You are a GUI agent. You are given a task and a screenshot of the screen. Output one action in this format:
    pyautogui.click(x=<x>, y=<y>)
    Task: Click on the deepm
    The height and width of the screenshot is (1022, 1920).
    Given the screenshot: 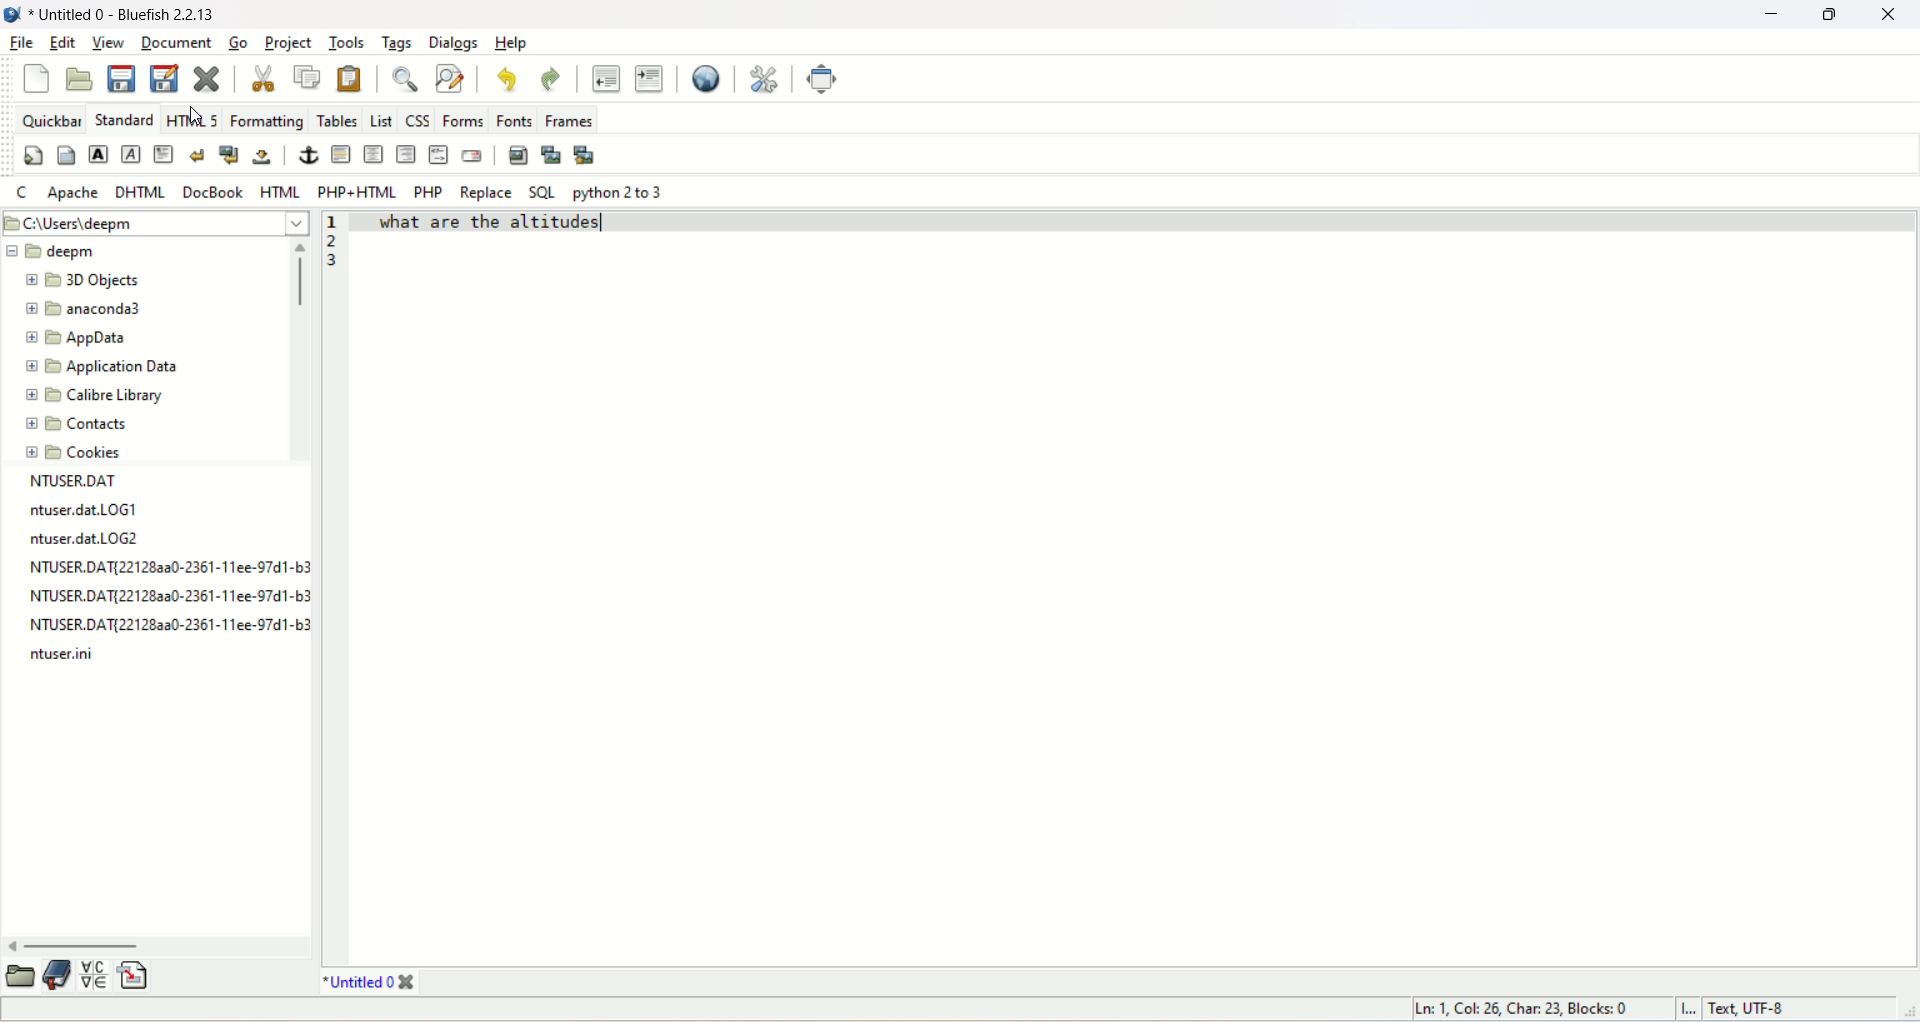 What is the action you would take?
    pyautogui.click(x=113, y=249)
    